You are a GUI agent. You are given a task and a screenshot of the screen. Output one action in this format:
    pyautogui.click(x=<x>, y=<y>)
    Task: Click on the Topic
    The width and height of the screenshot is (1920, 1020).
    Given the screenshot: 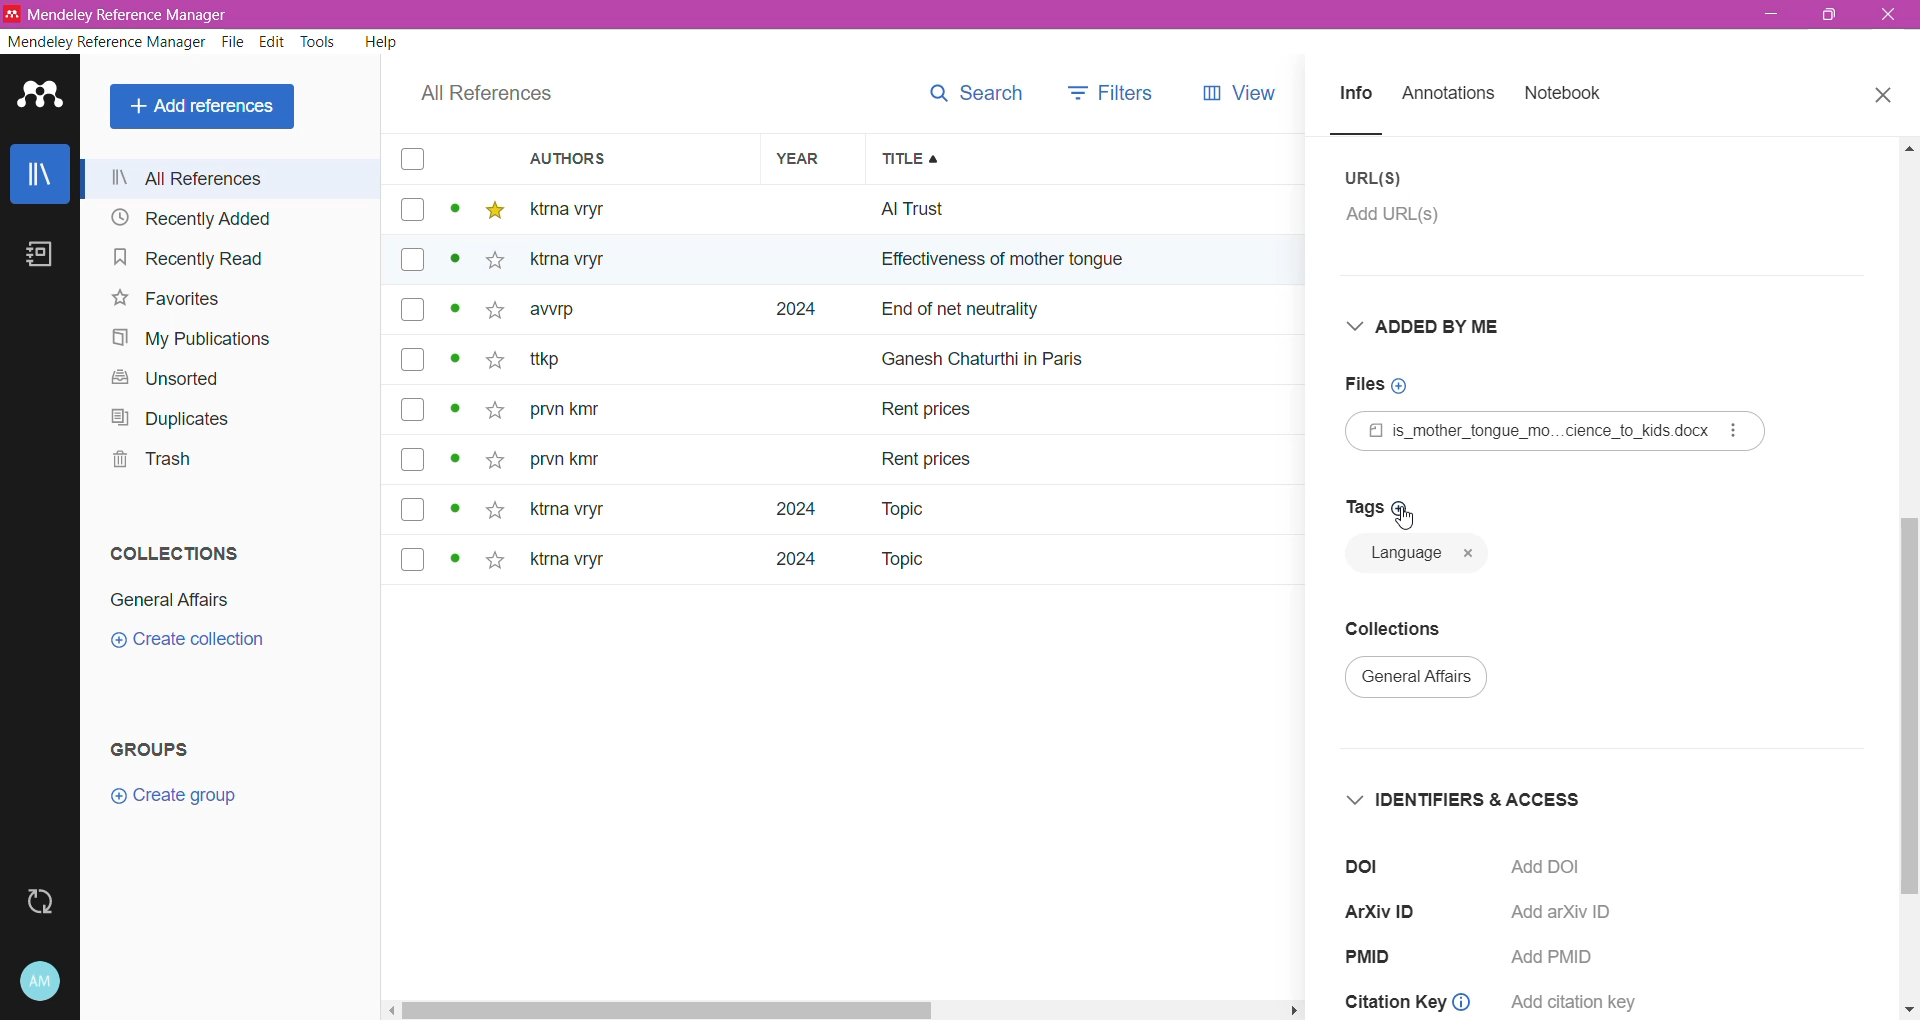 What is the action you would take?
    pyautogui.click(x=900, y=561)
    